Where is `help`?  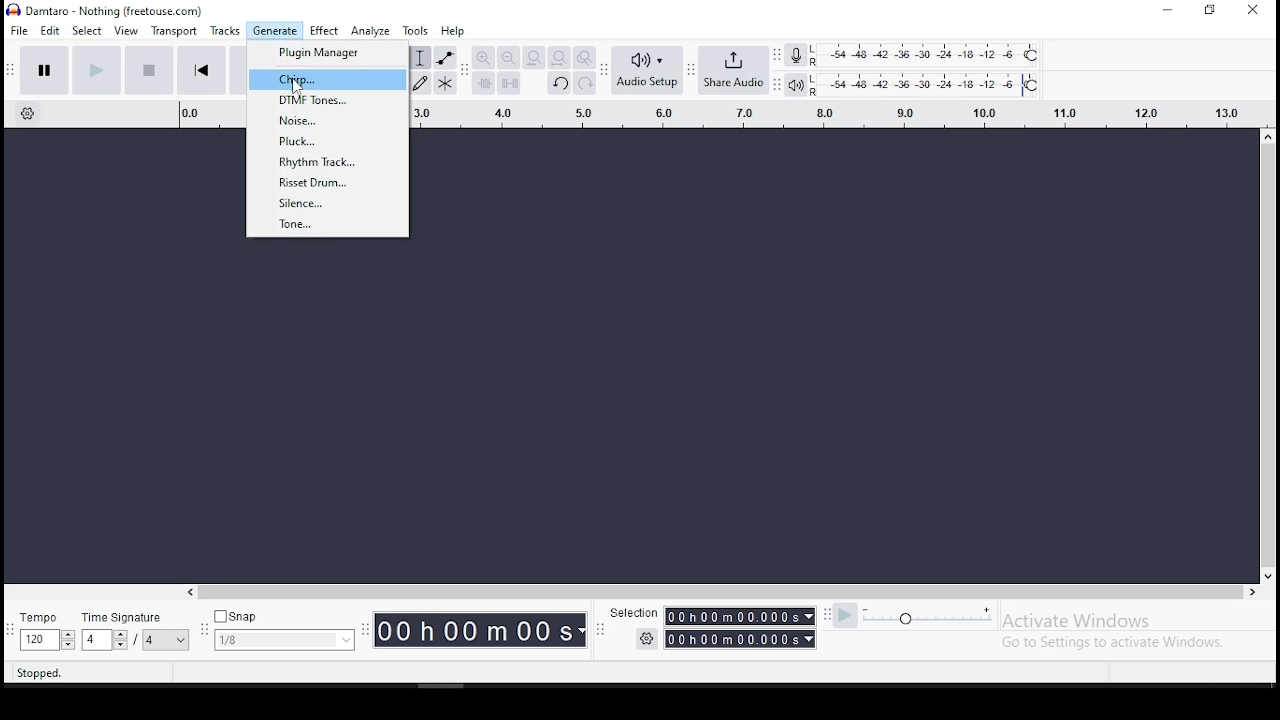 help is located at coordinates (453, 31).